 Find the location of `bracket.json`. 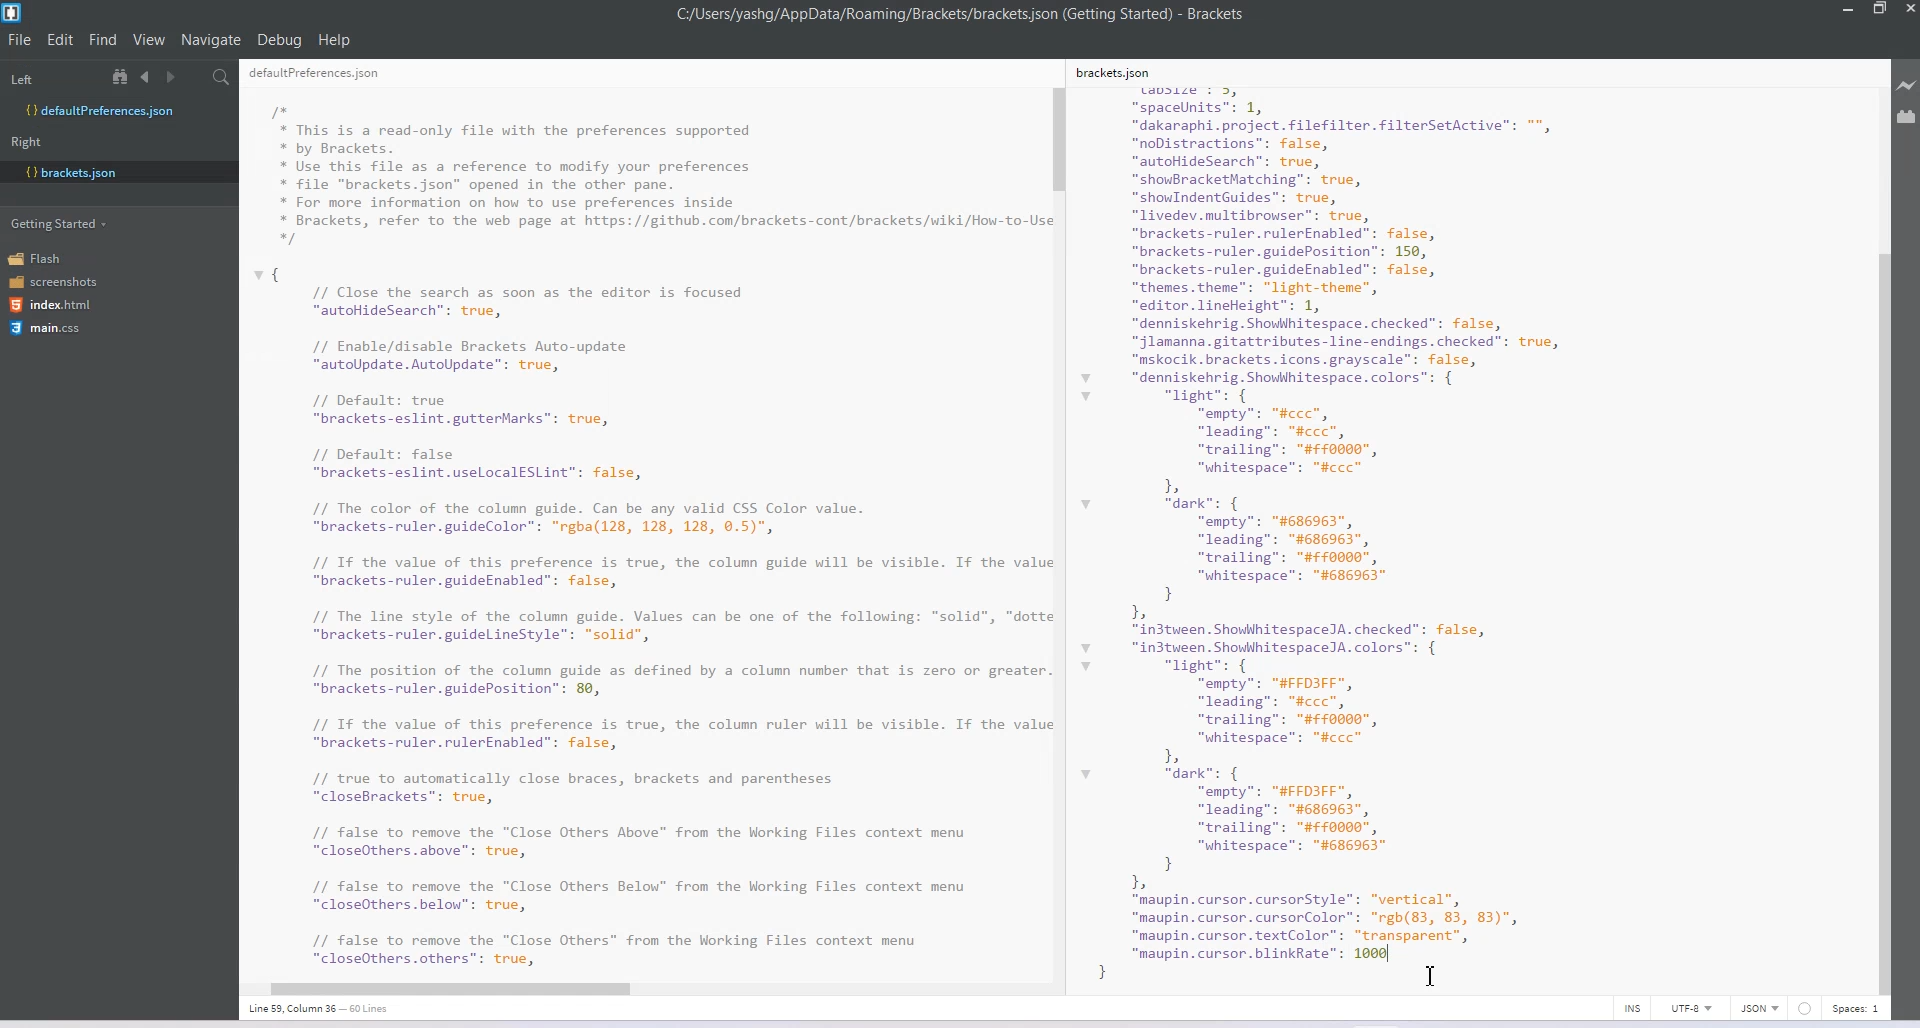

bracket.json is located at coordinates (114, 171).